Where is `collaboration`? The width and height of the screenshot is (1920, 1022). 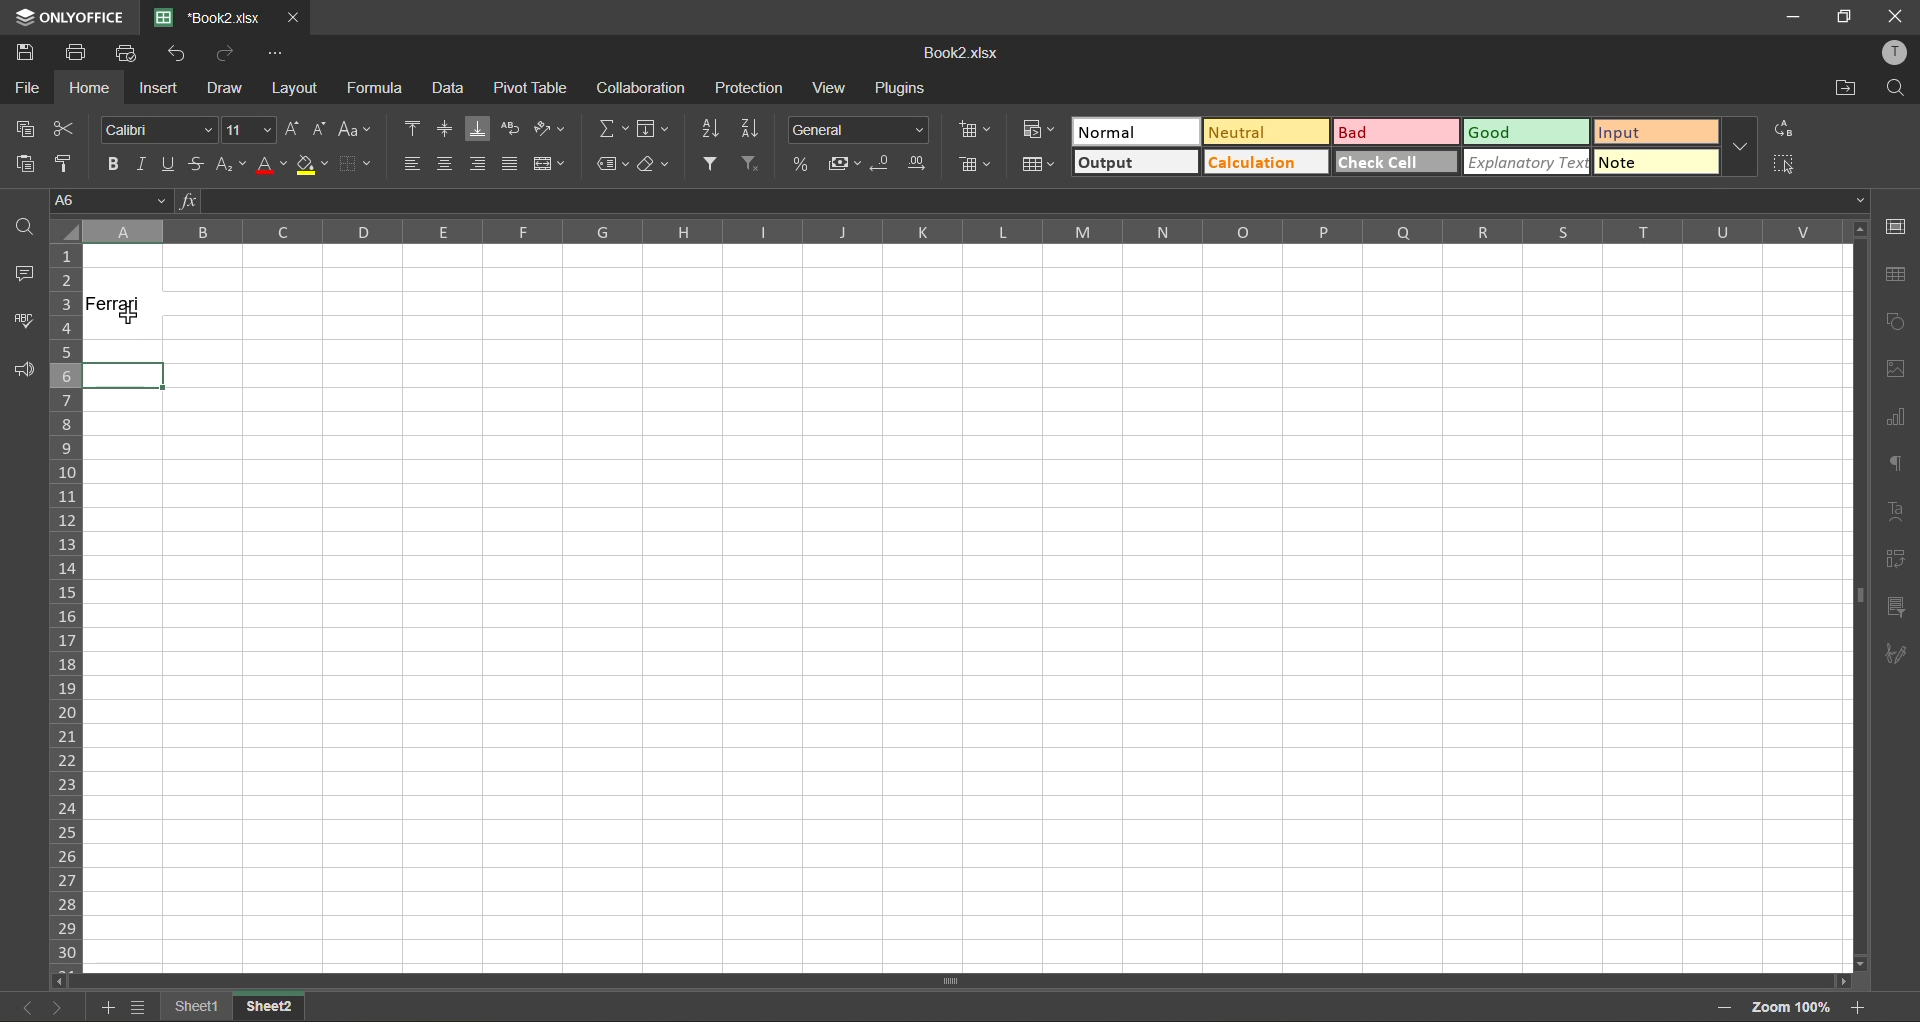 collaboration is located at coordinates (637, 88).